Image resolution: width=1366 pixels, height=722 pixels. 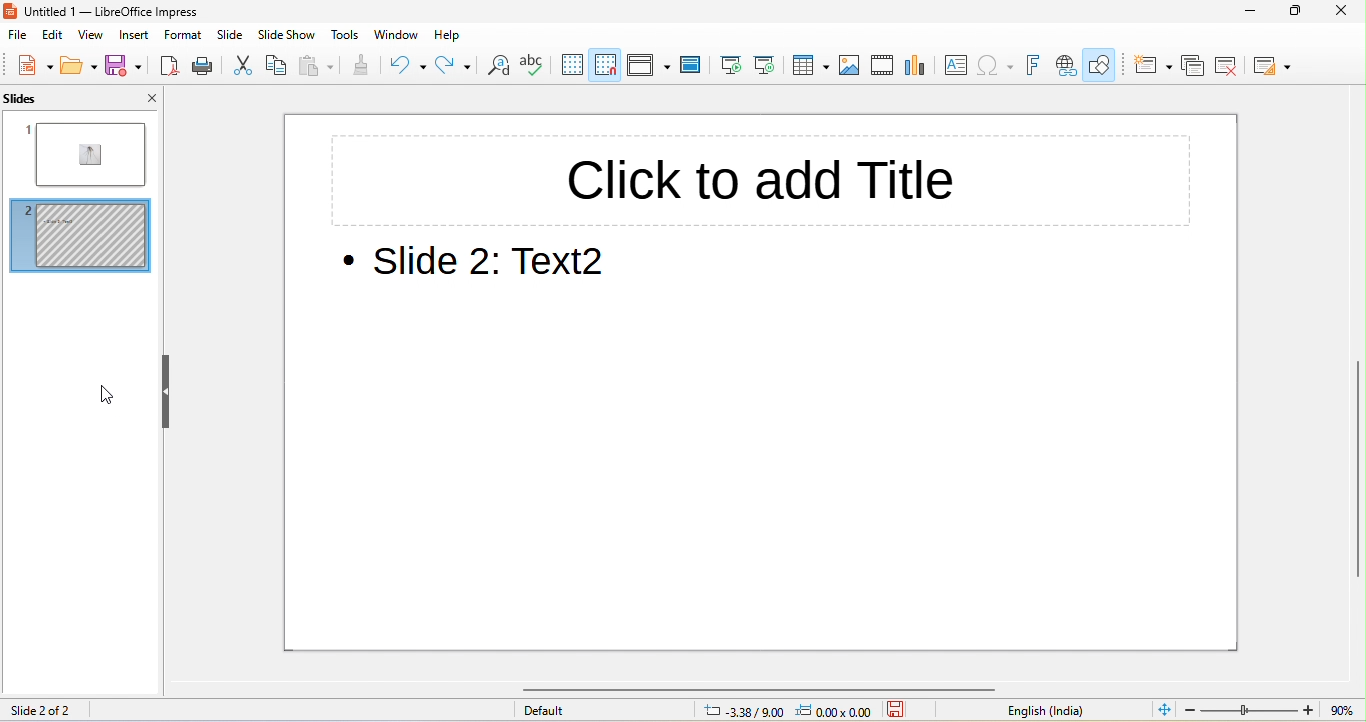 I want to click on save, so click(x=123, y=68).